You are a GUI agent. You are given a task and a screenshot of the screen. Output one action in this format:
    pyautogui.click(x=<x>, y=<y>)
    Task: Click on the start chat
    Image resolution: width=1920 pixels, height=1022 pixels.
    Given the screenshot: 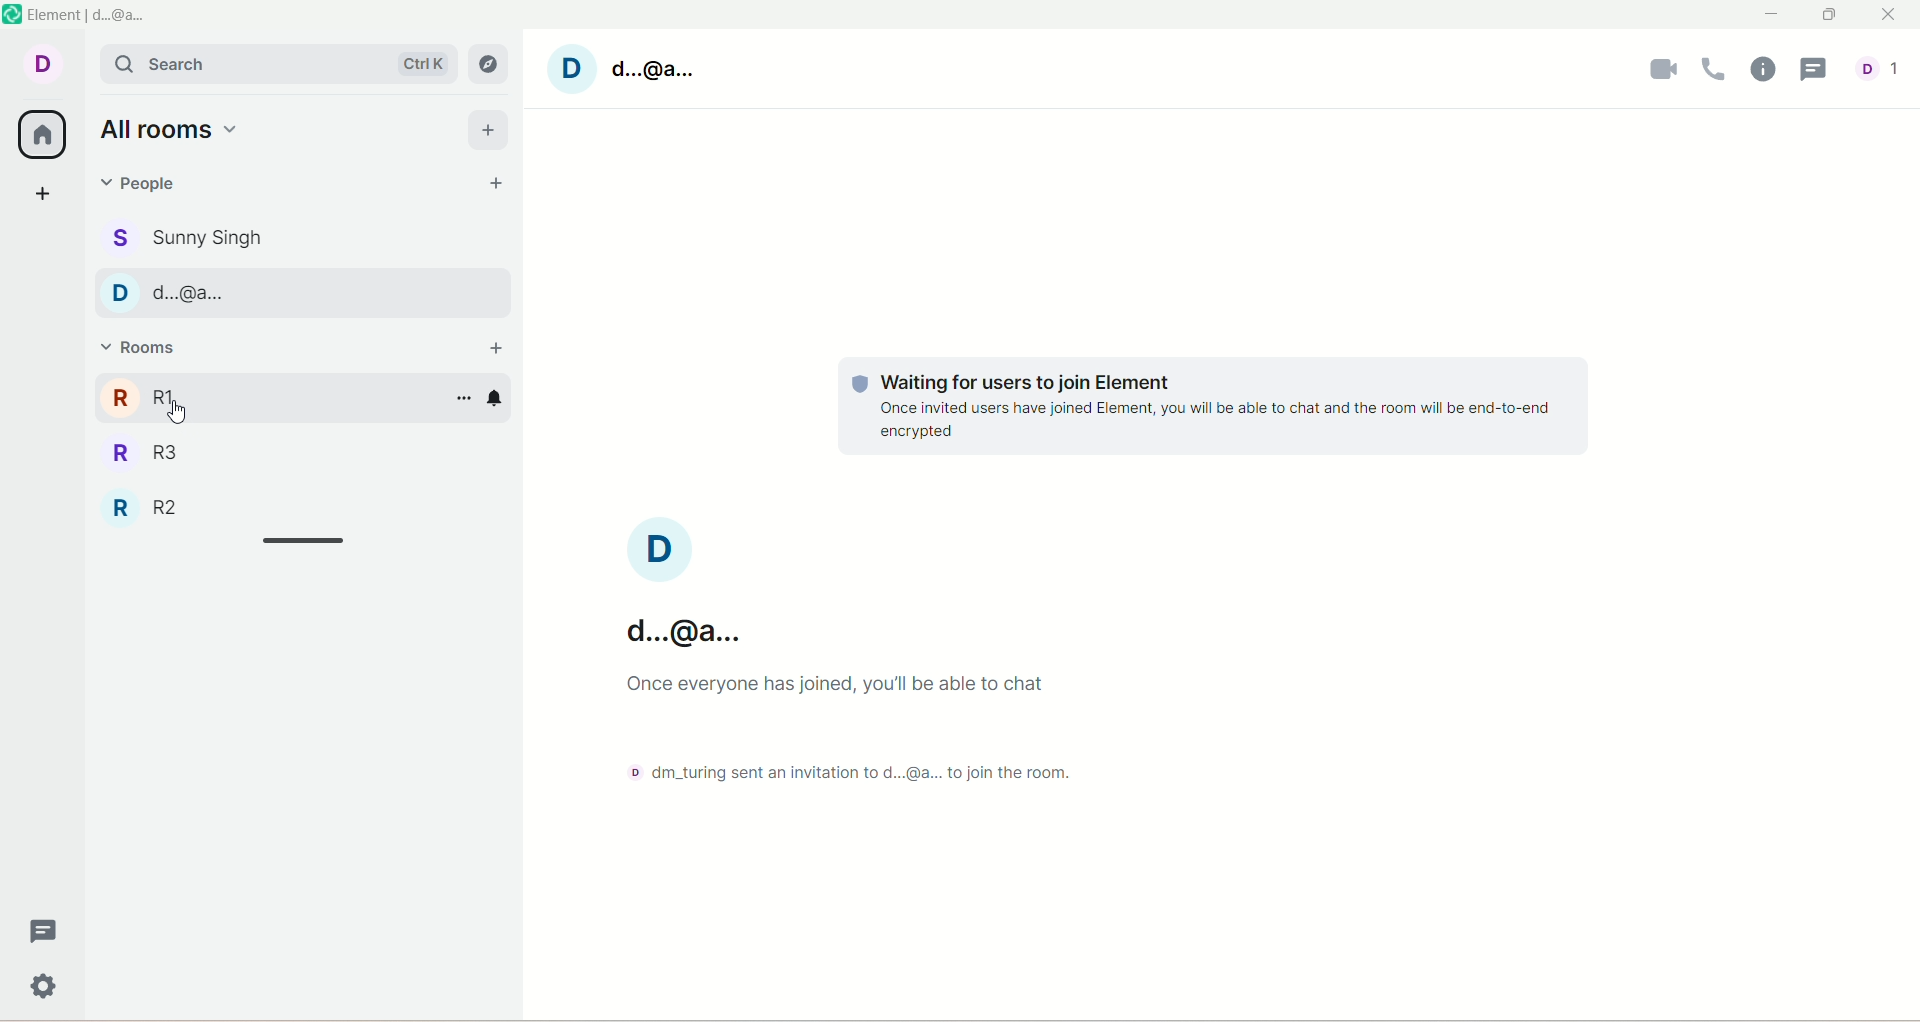 What is the action you would take?
    pyautogui.click(x=493, y=178)
    